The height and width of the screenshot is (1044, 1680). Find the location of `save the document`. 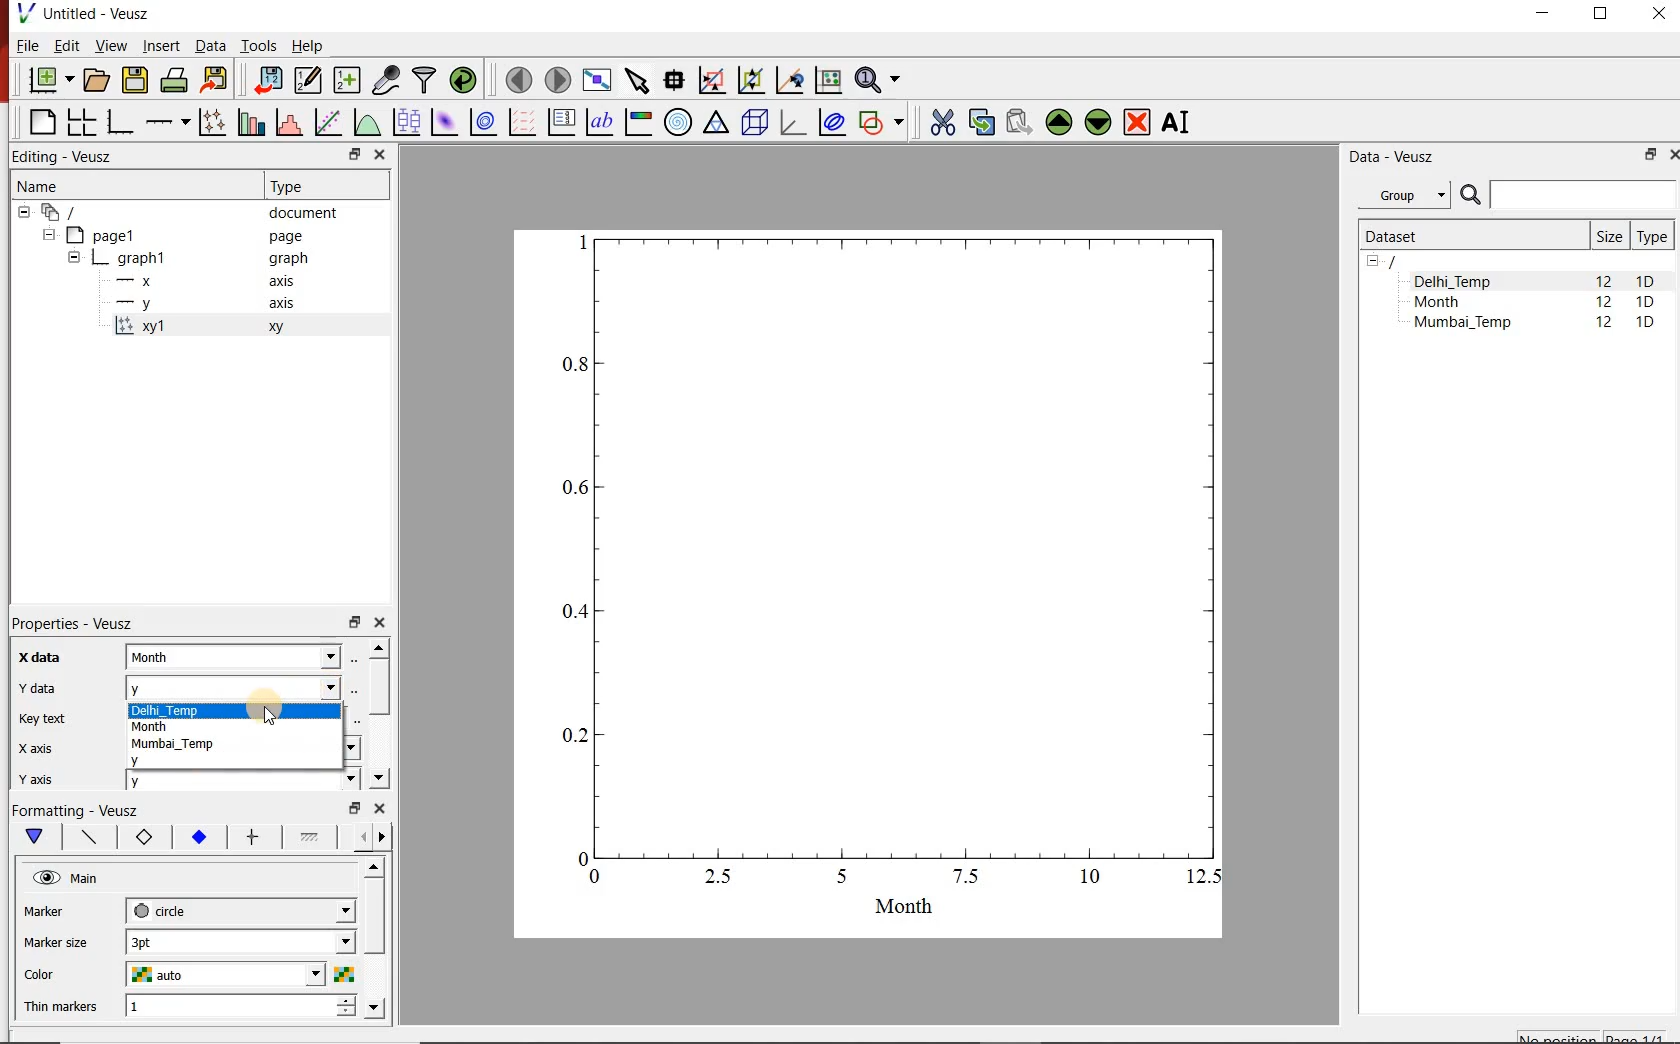

save the document is located at coordinates (134, 81).